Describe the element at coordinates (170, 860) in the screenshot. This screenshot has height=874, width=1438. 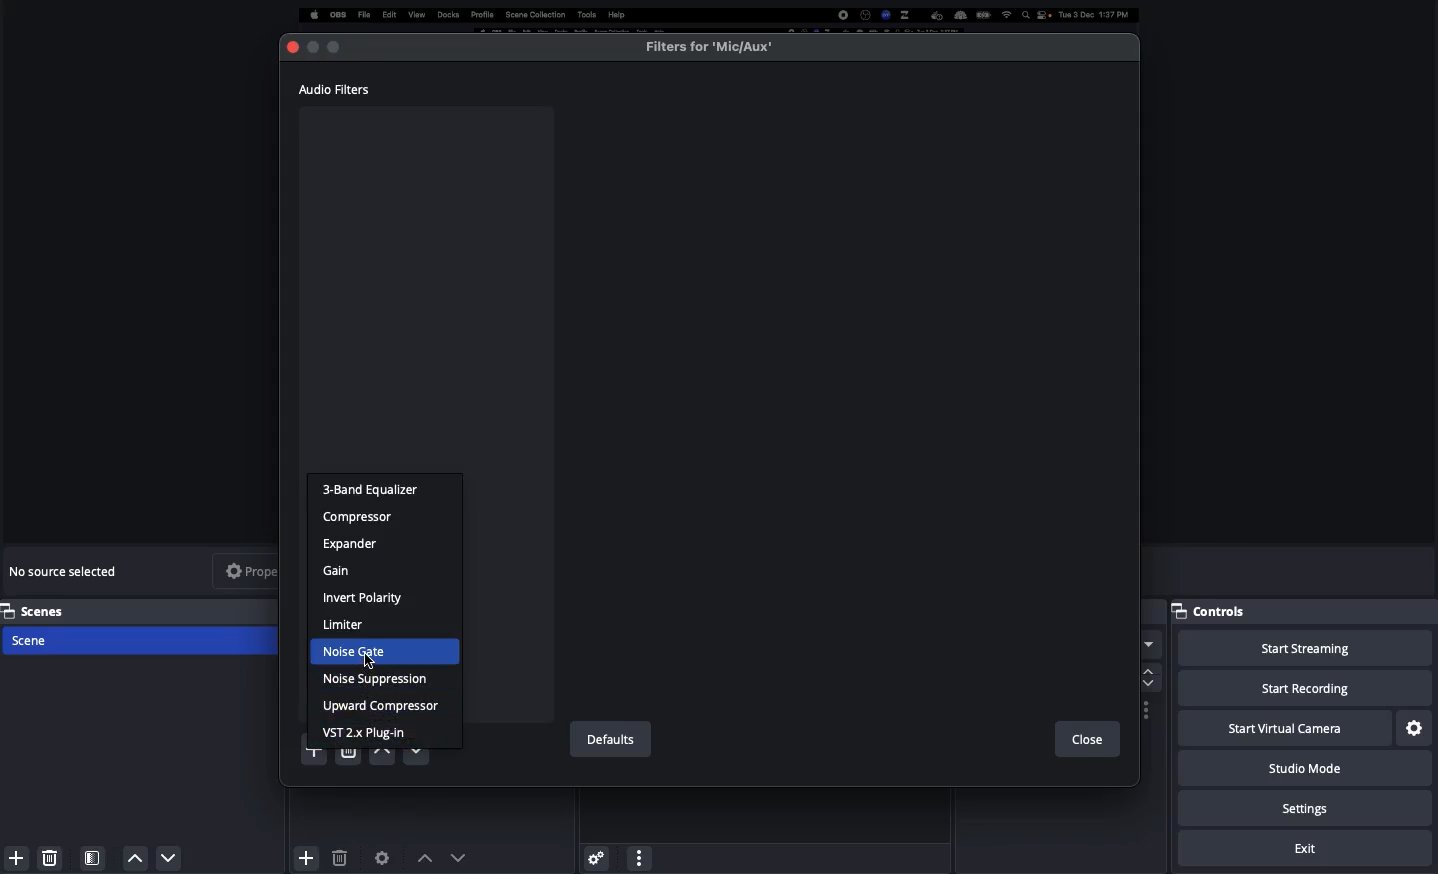
I see `Down` at that location.